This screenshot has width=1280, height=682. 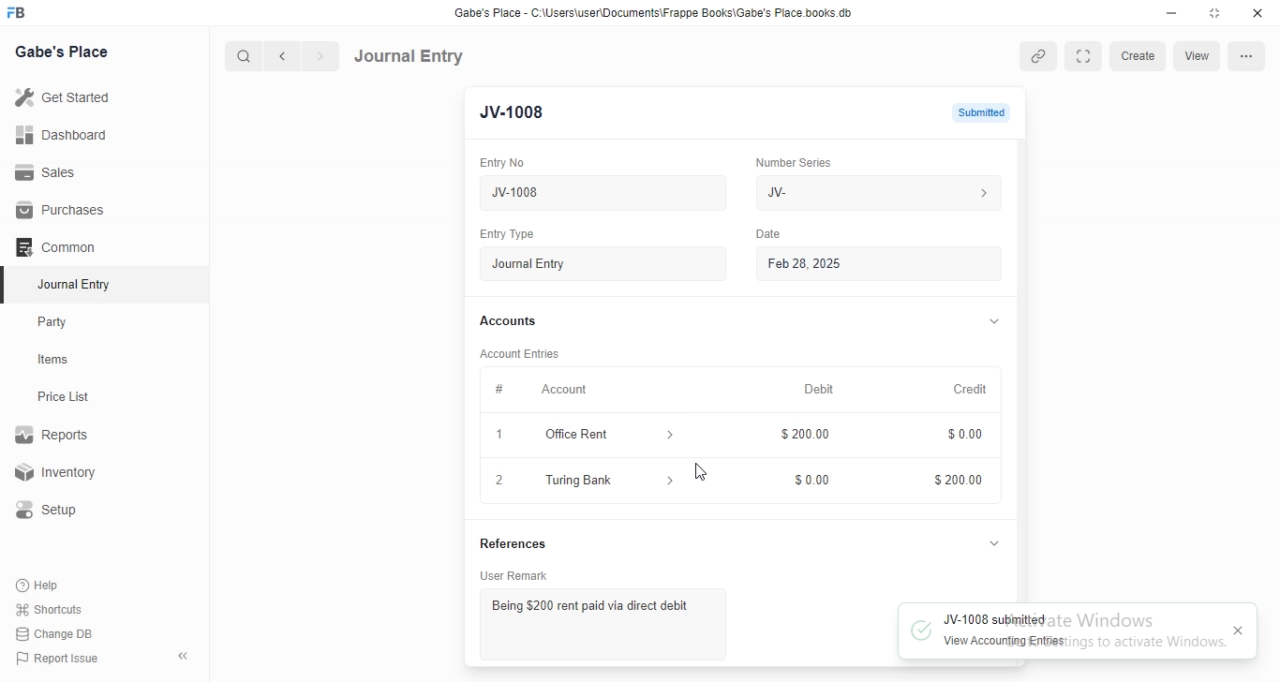 I want to click on Gabe's Place, so click(x=64, y=51).